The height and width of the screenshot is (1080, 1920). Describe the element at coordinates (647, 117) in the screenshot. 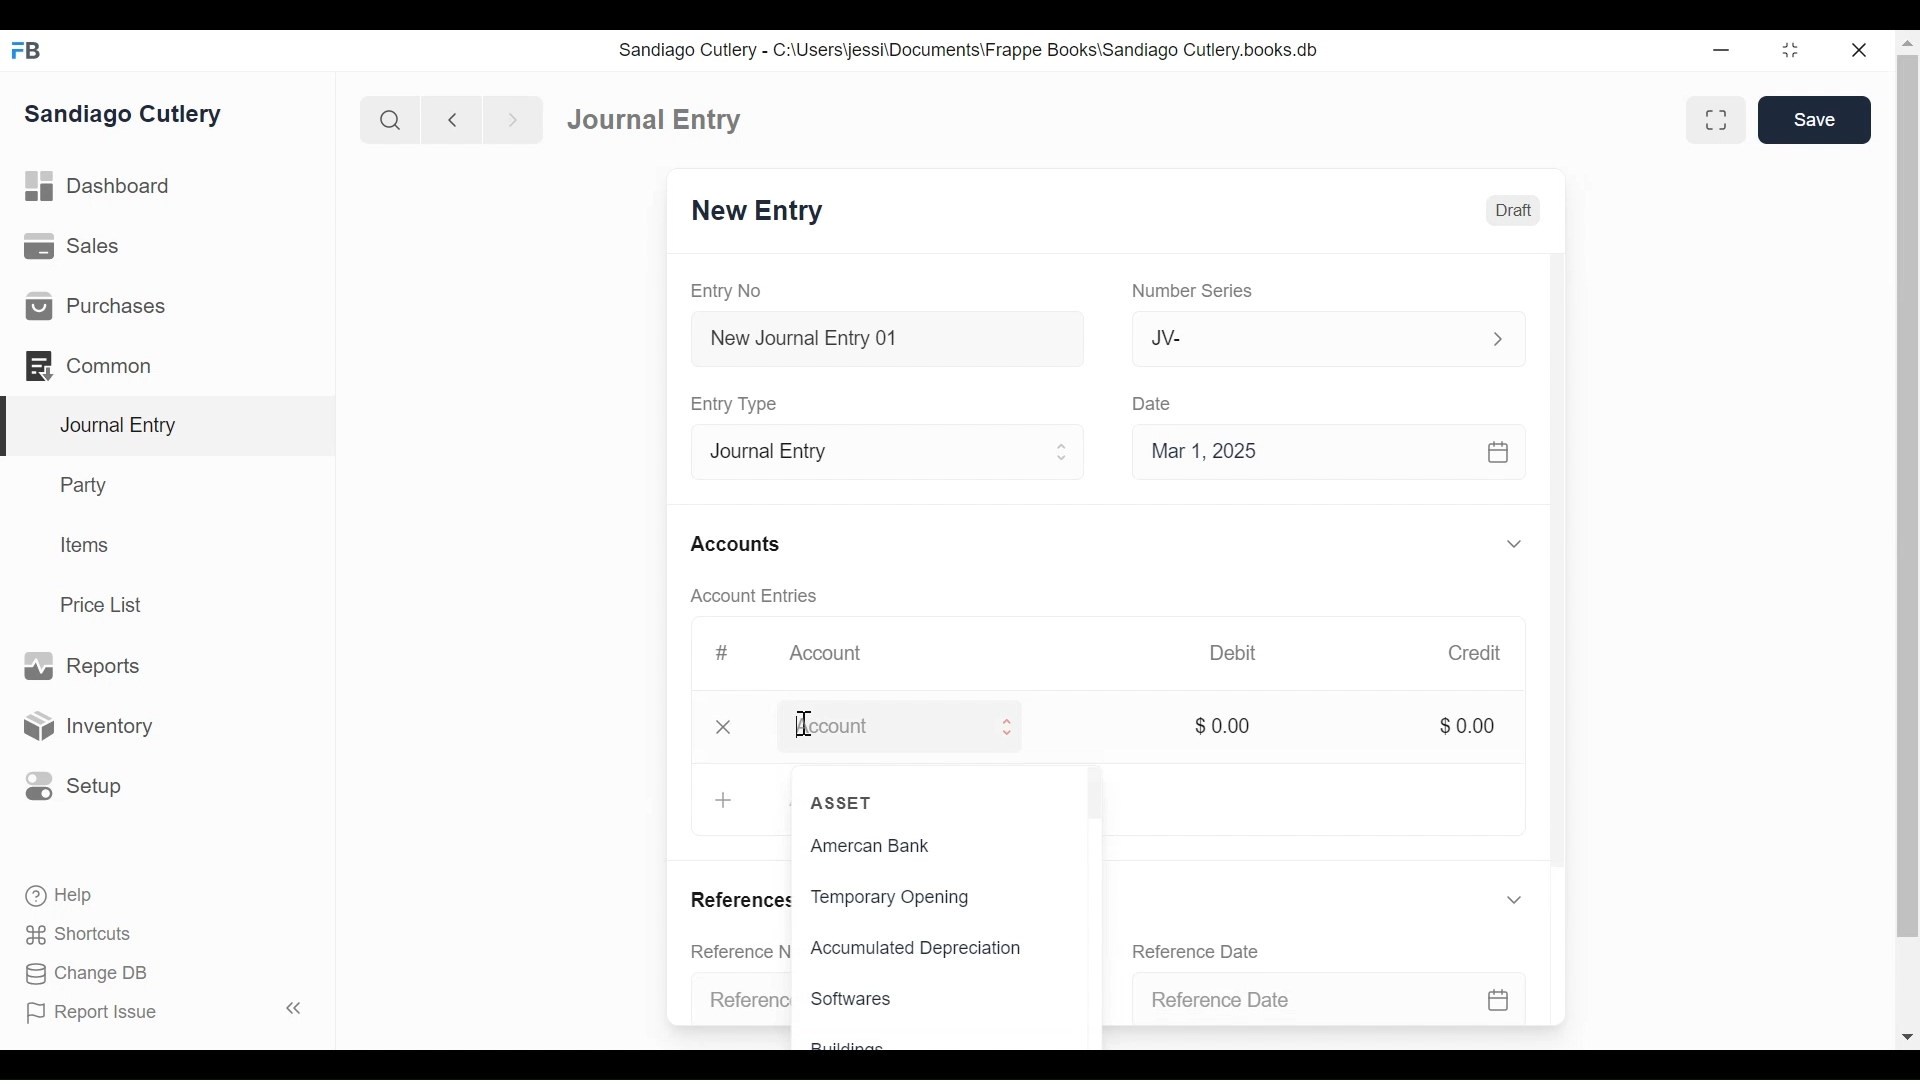

I see `Dashboard` at that location.